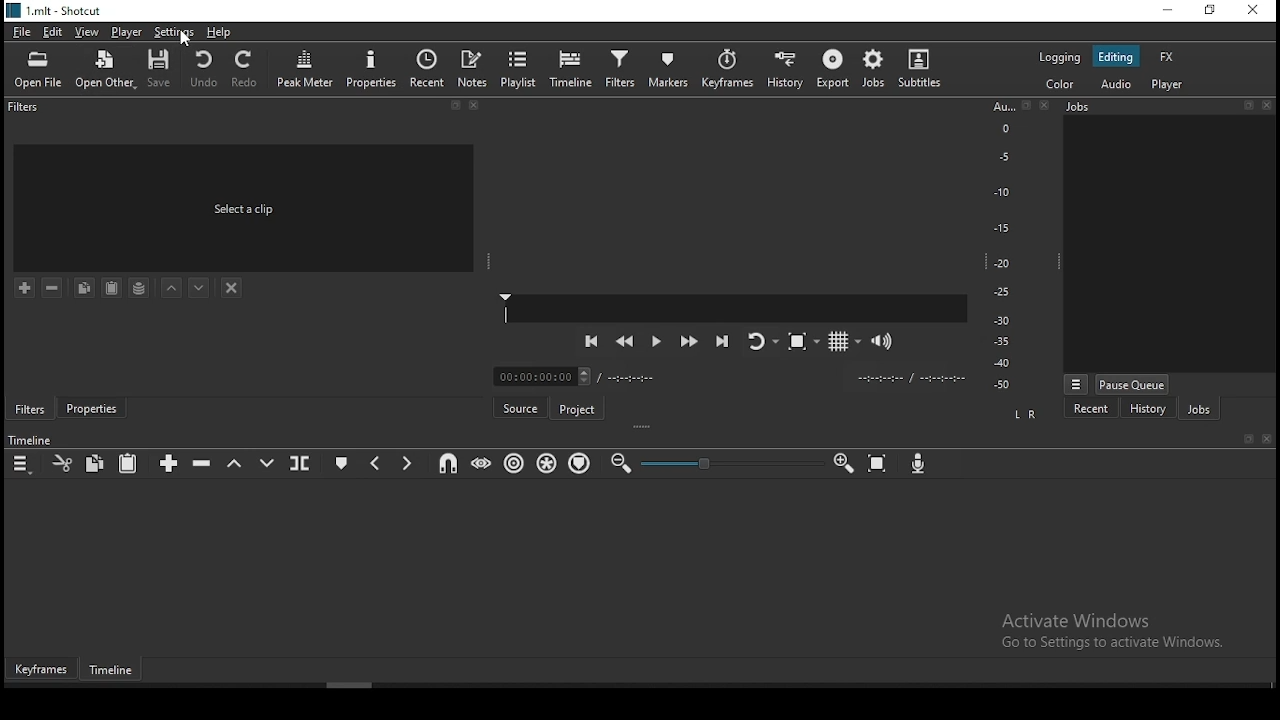 The height and width of the screenshot is (720, 1280). What do you see at coordinates (42, 68) in the screenshot?
I see `open file` at bounding box center [42, 68].